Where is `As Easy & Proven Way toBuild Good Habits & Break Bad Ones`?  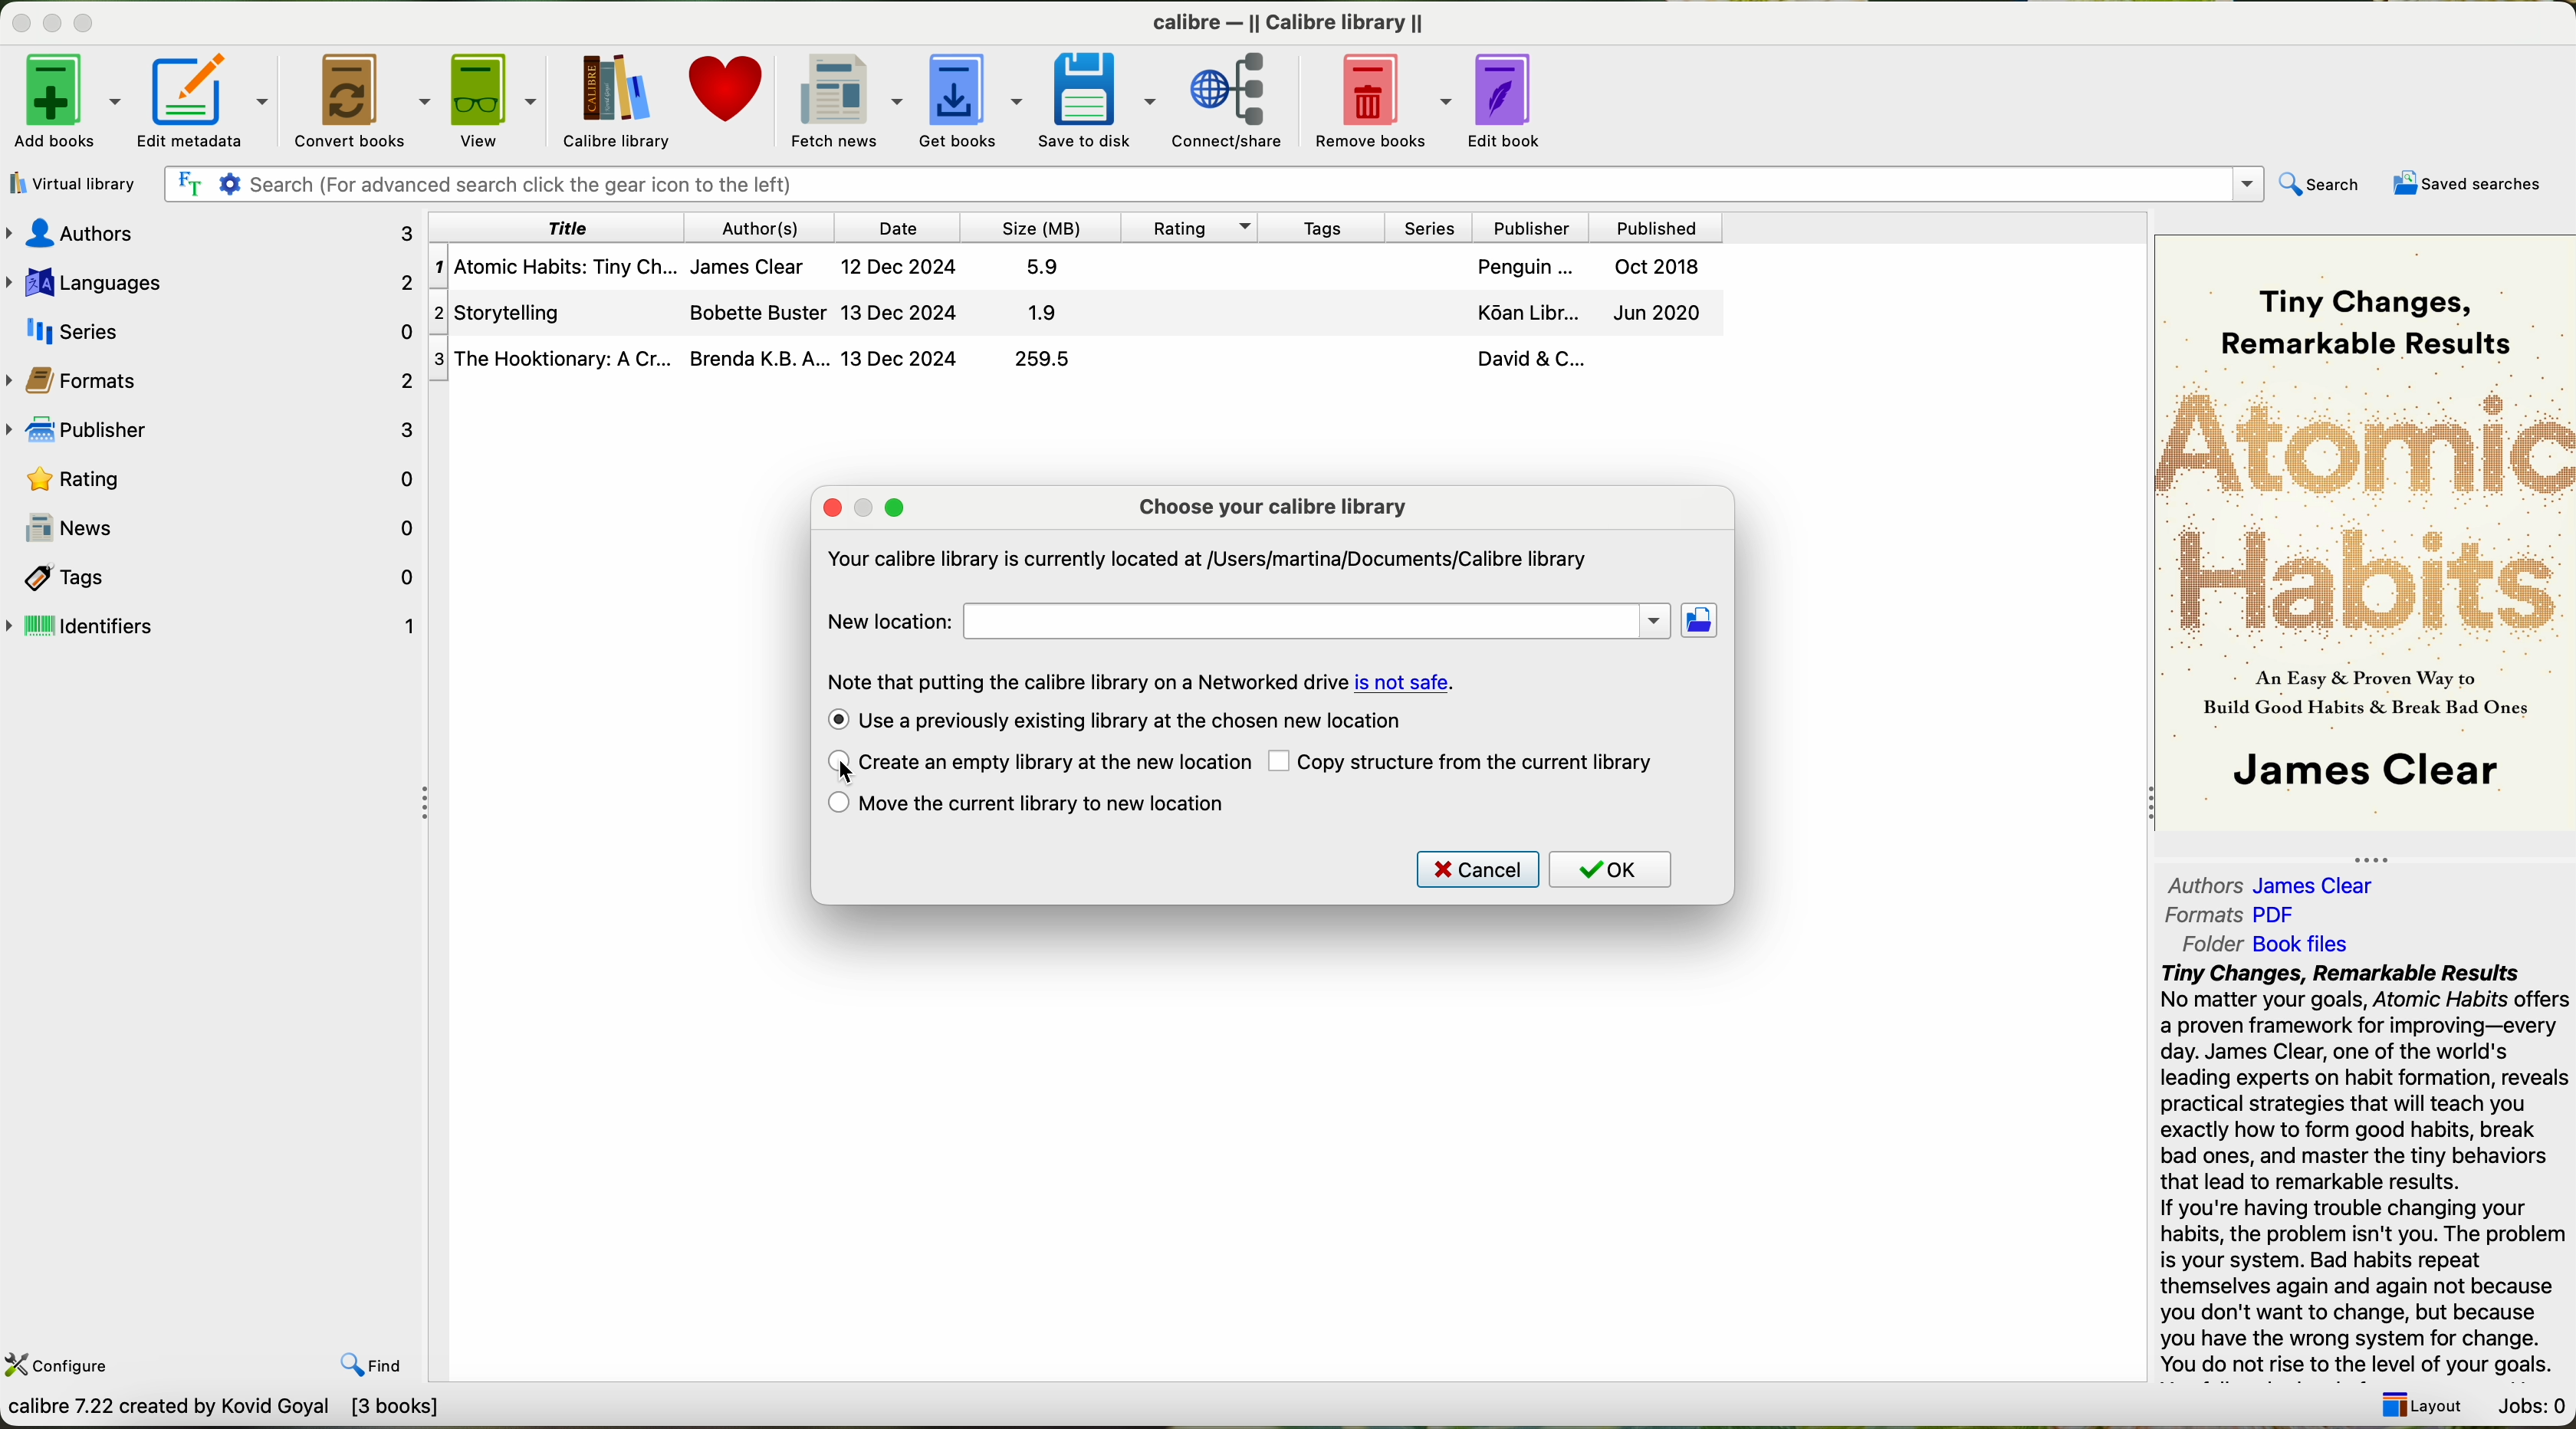
As Easy & Proven Way toBuild Good Habits & Break Bad Ones is located at coordinates (2355, 695).